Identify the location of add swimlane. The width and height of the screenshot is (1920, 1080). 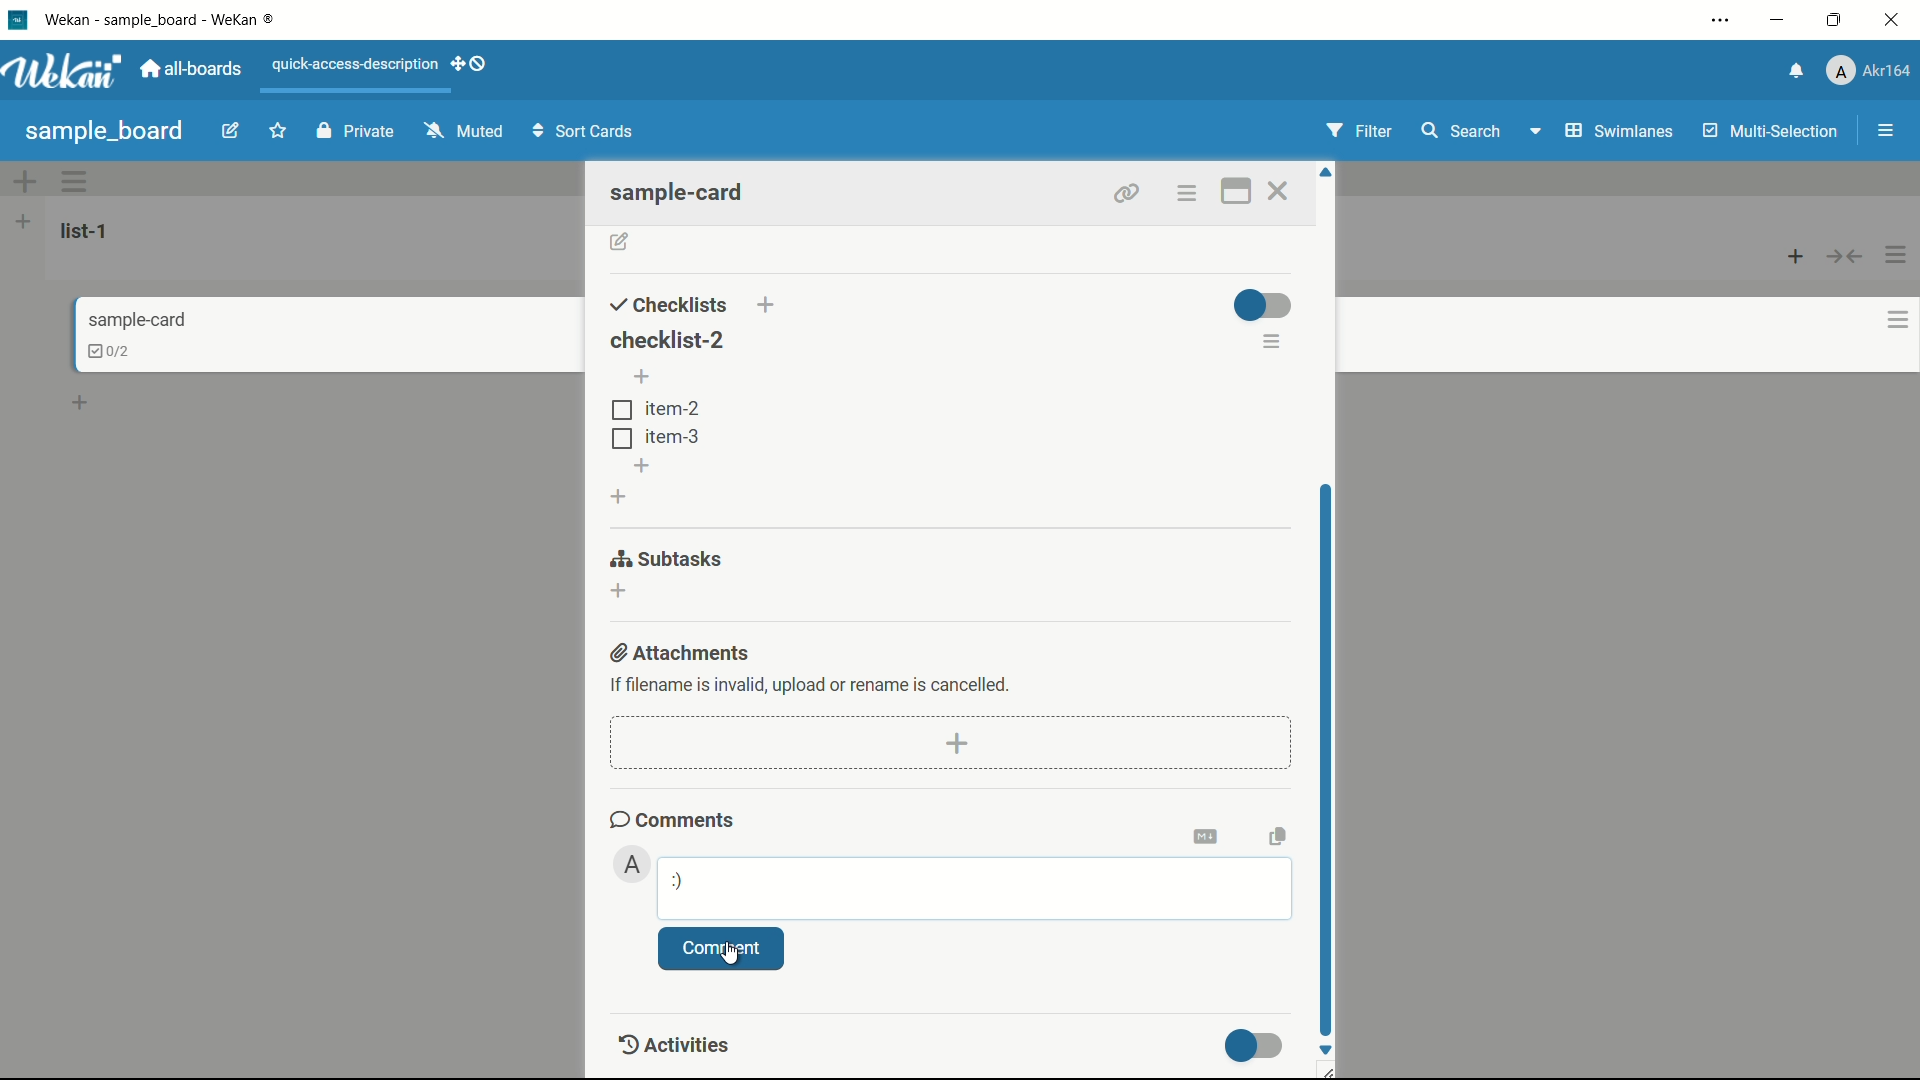
(26, 181).